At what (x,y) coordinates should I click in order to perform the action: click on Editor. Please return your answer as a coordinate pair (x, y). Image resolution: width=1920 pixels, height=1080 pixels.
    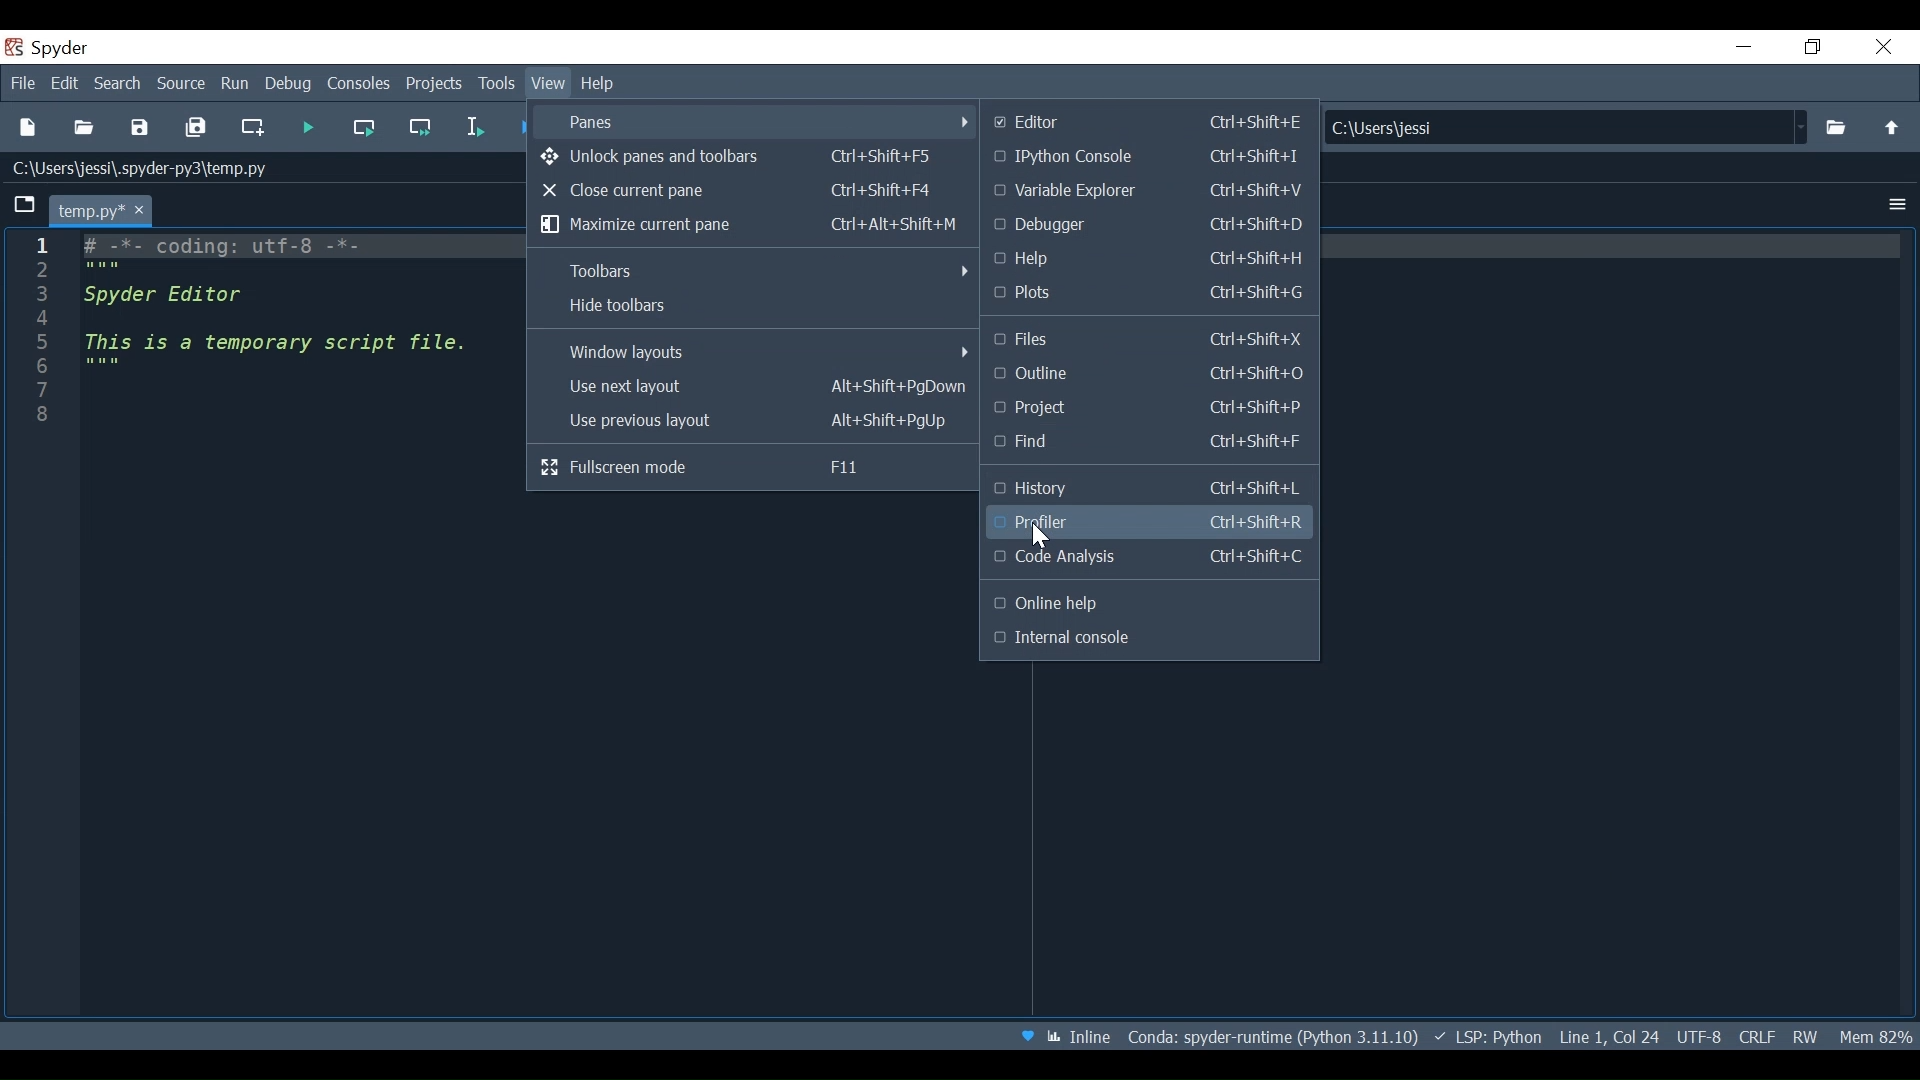
    Looking at the image, I should click on (1148, 123).